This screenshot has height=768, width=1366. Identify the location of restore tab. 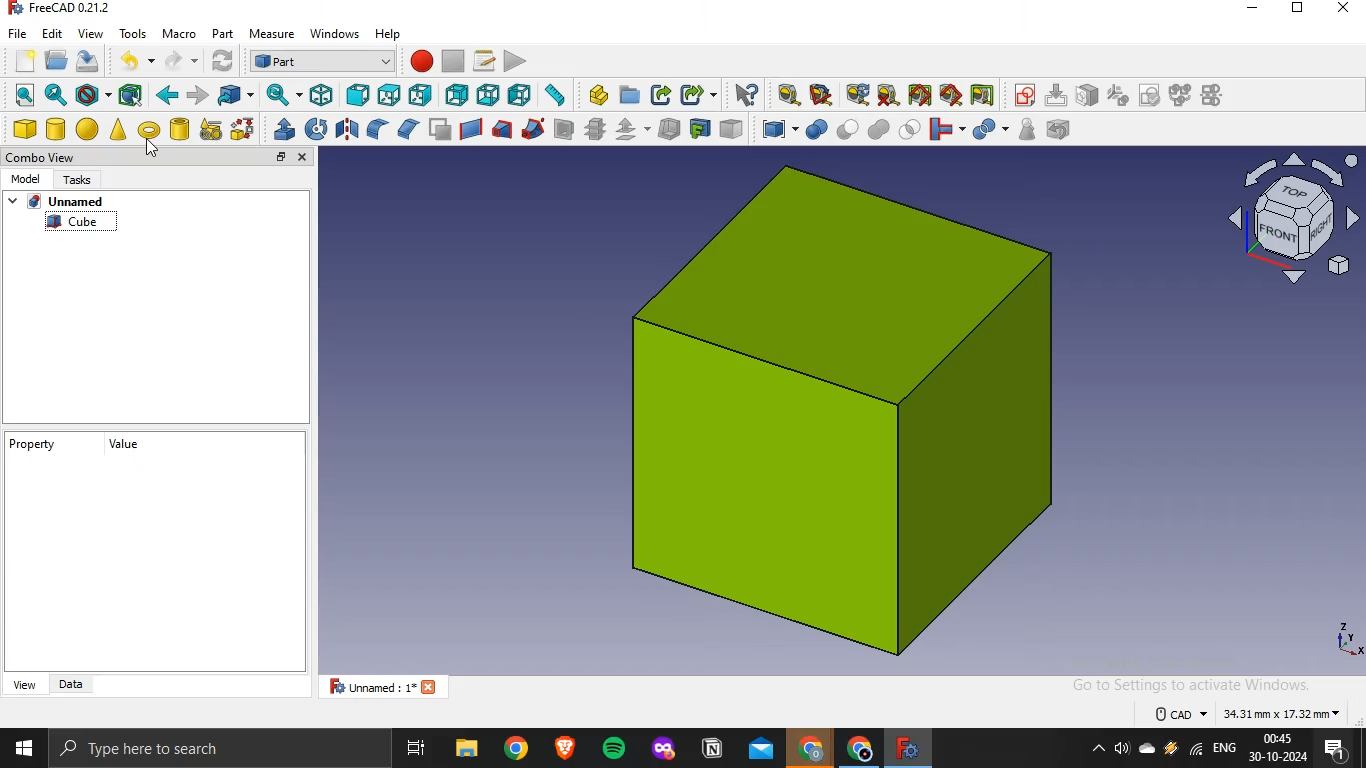
(282, 156).